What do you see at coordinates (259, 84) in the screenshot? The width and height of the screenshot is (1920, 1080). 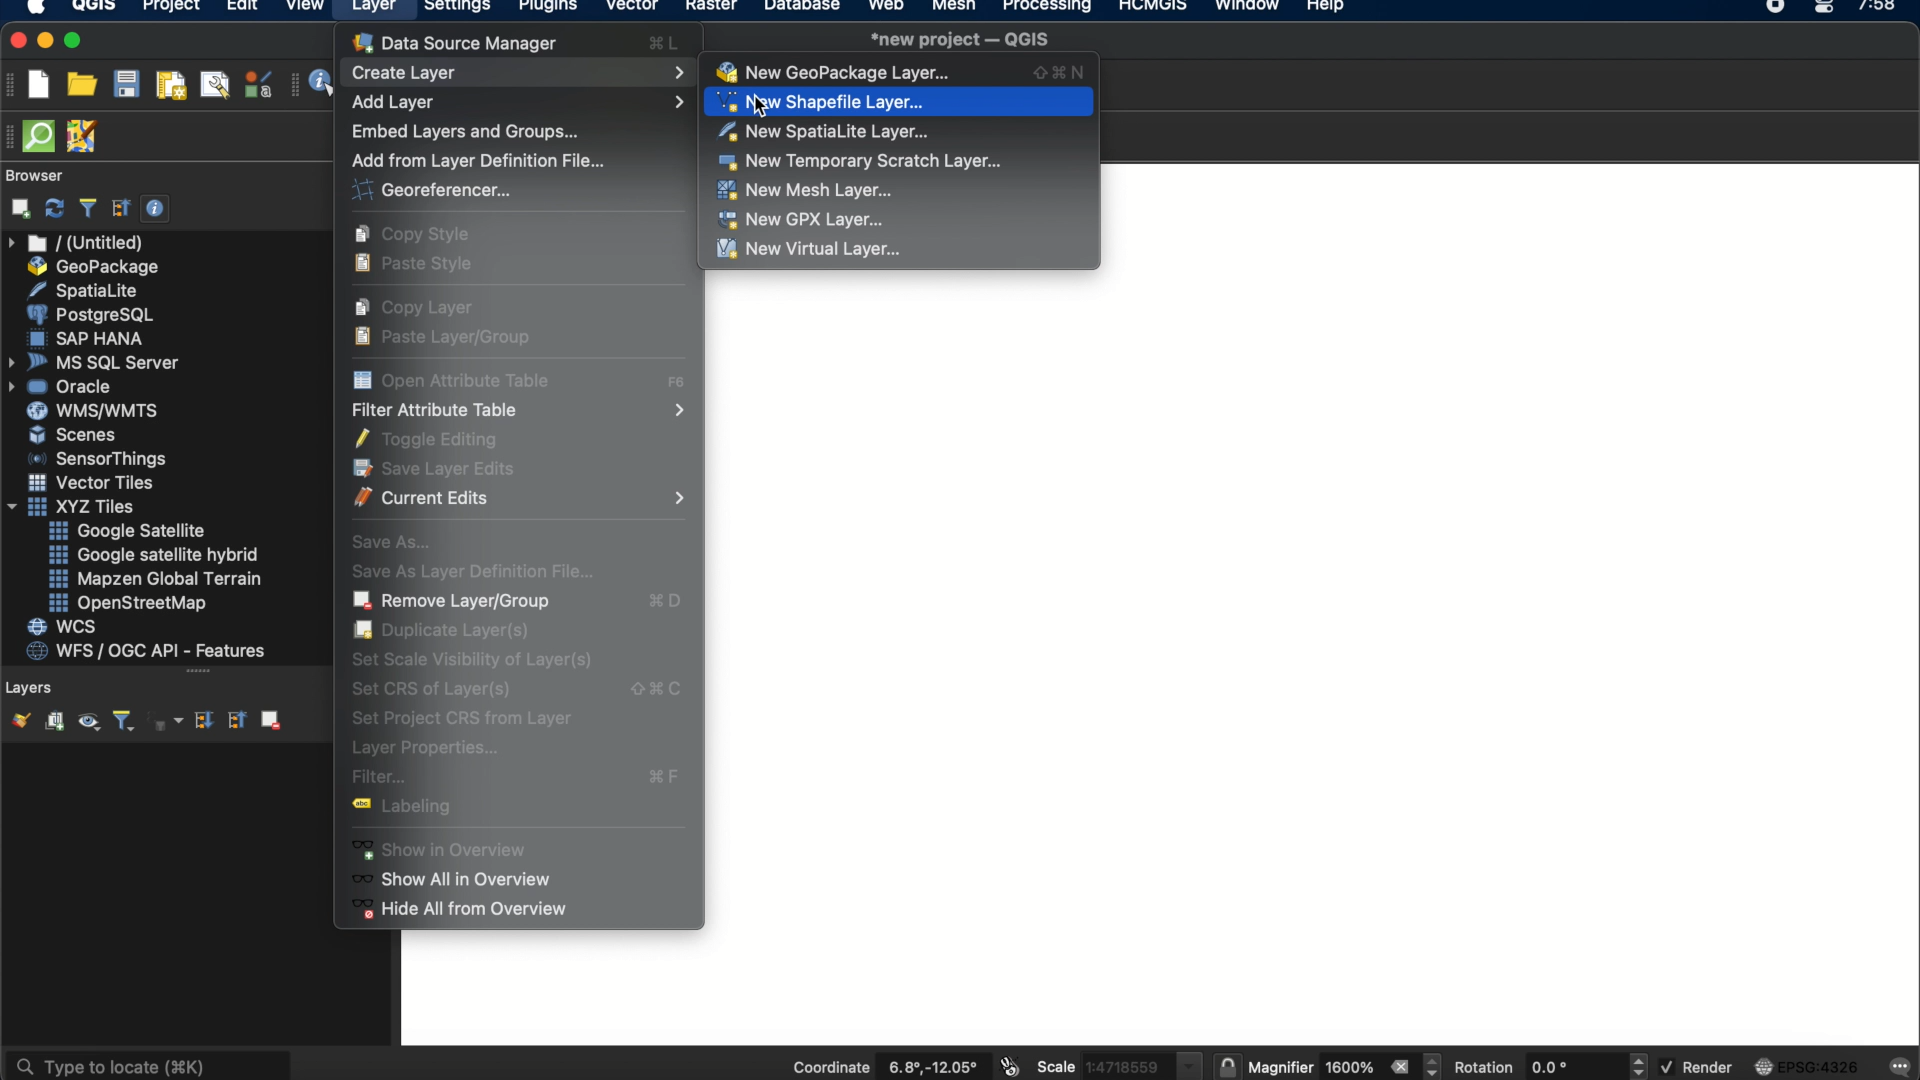 I see `style manager` at bounding box center [259, 84].